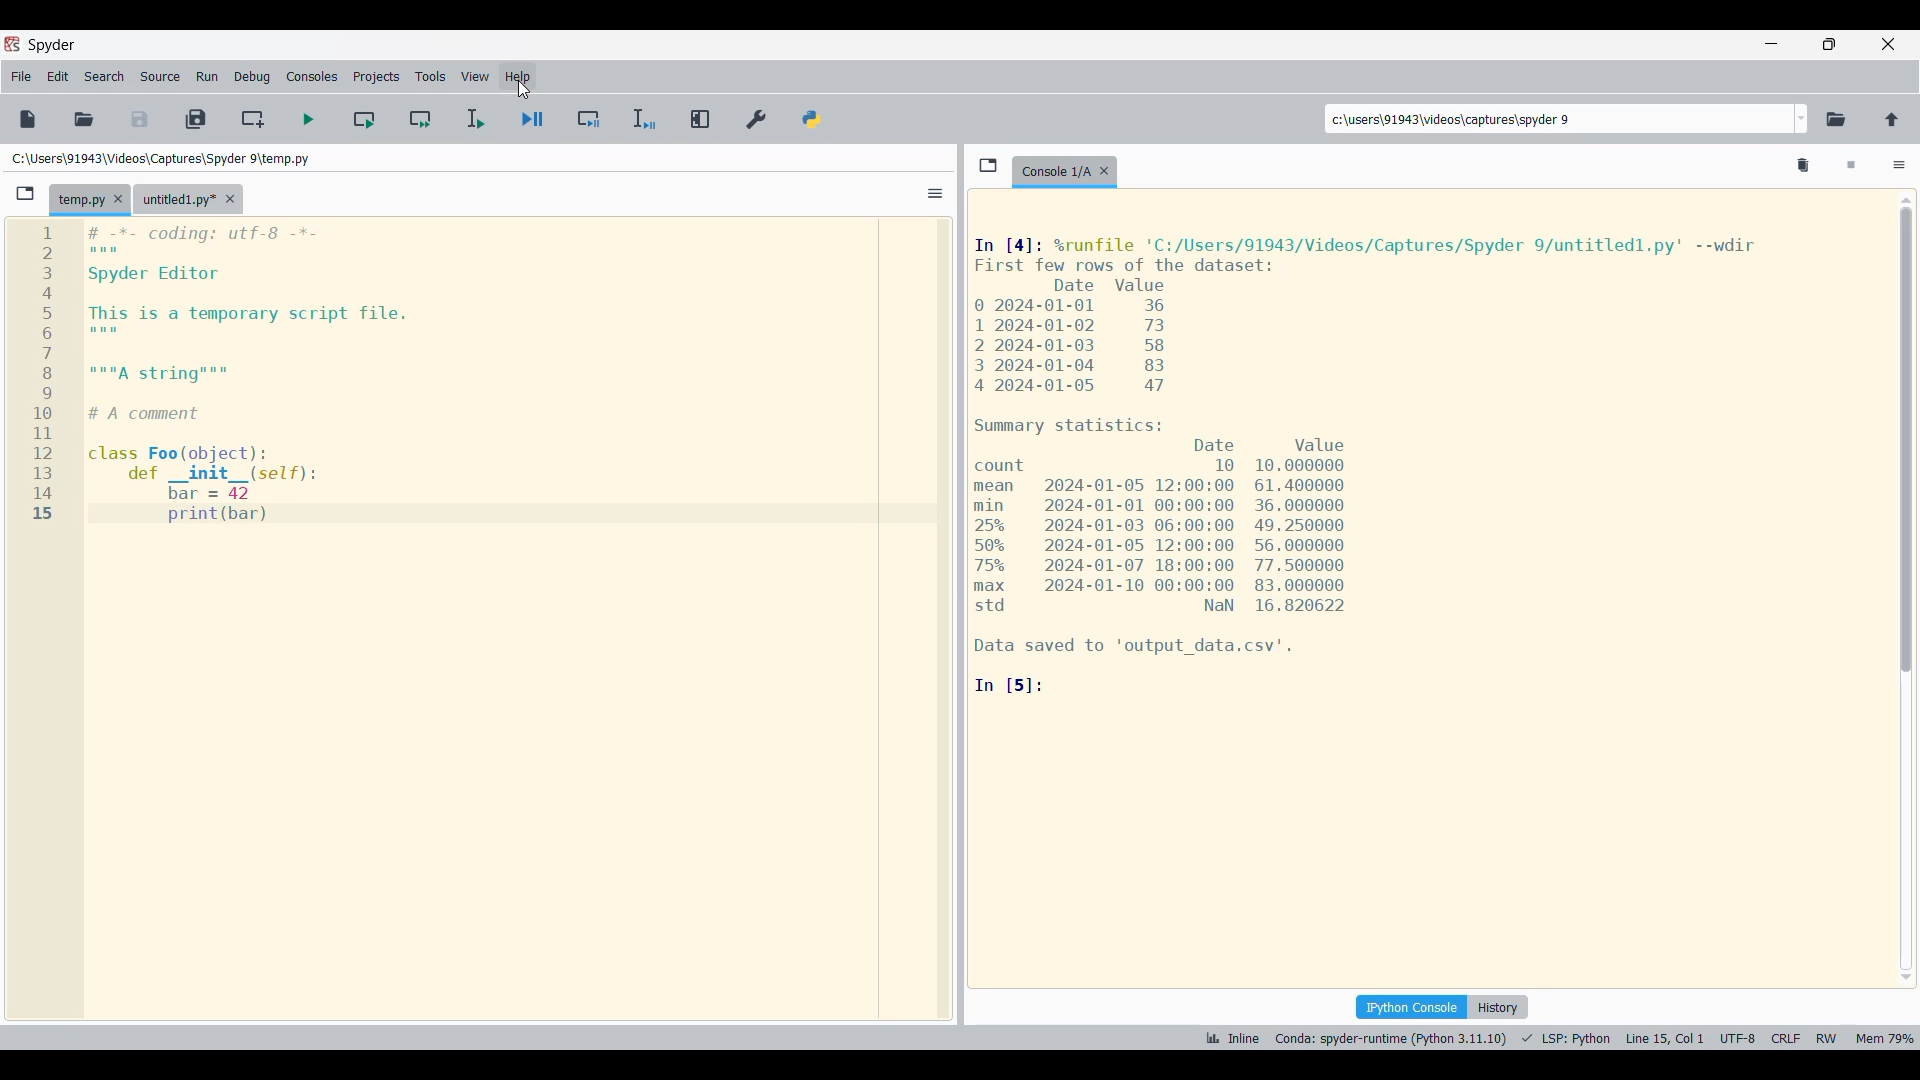  What do you see at coordinates (312, 77) in the screenshot?
I see `Consoles menu` at bounding box center [312, 77].